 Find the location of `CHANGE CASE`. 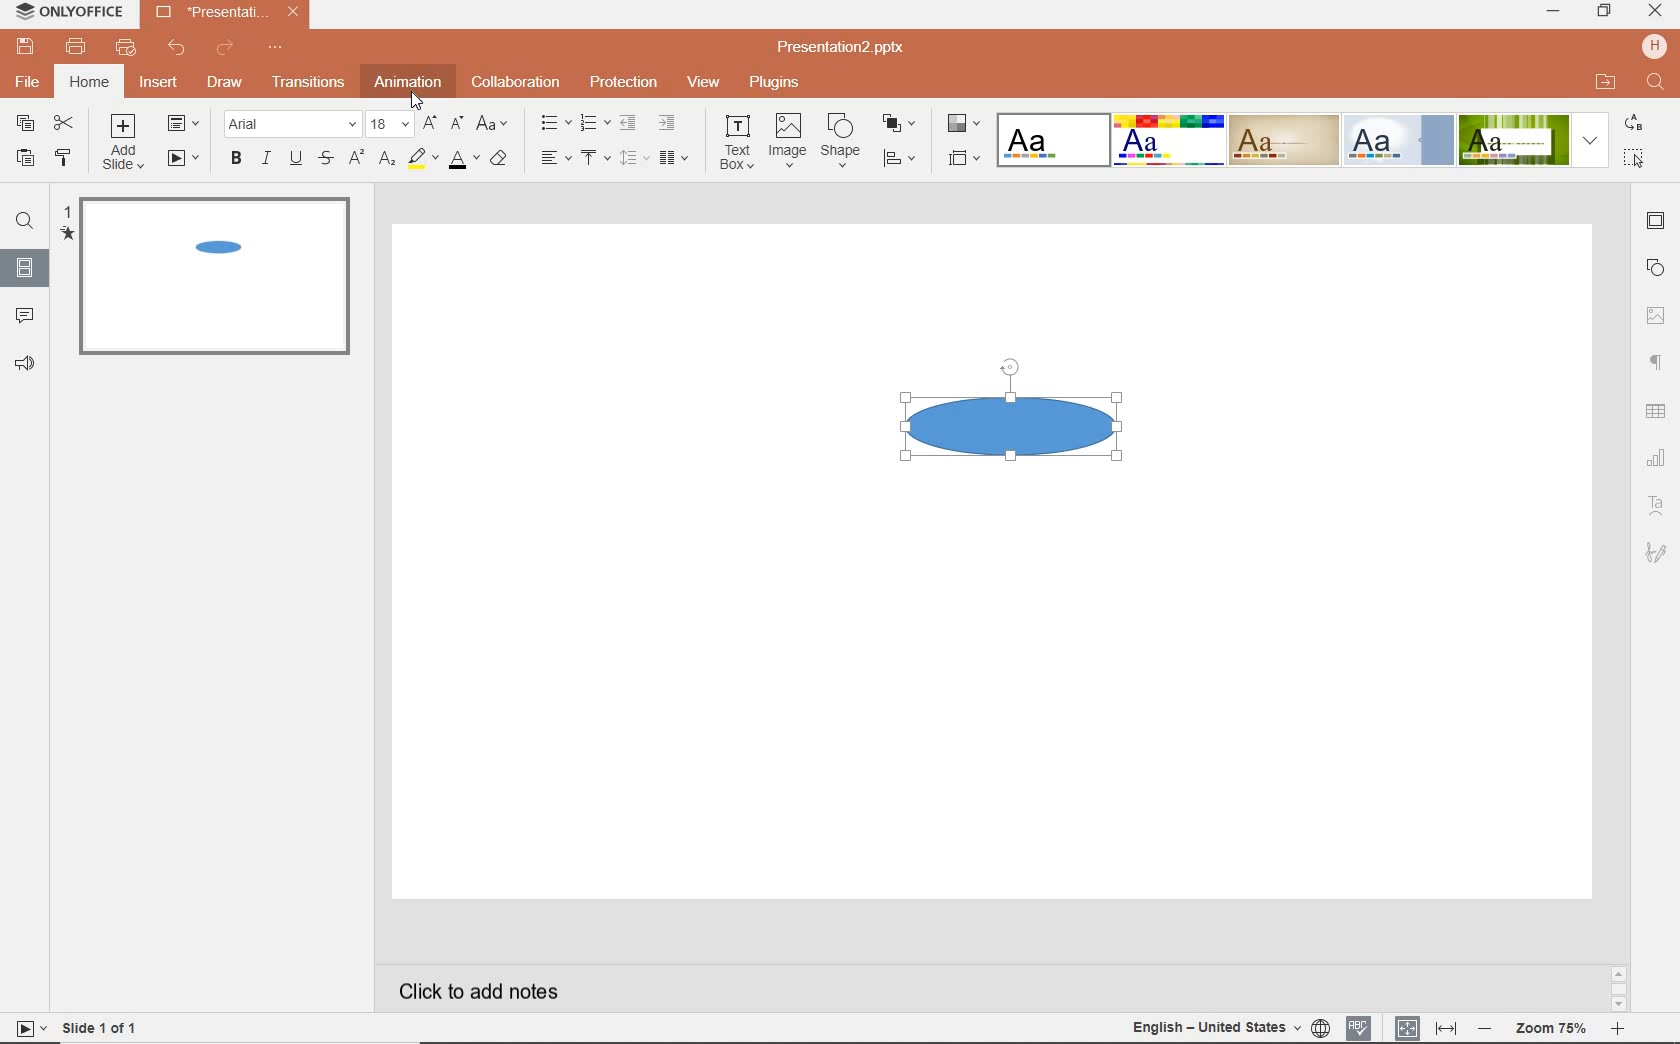

CHANGE CASE is located at coordinates (495, 124).